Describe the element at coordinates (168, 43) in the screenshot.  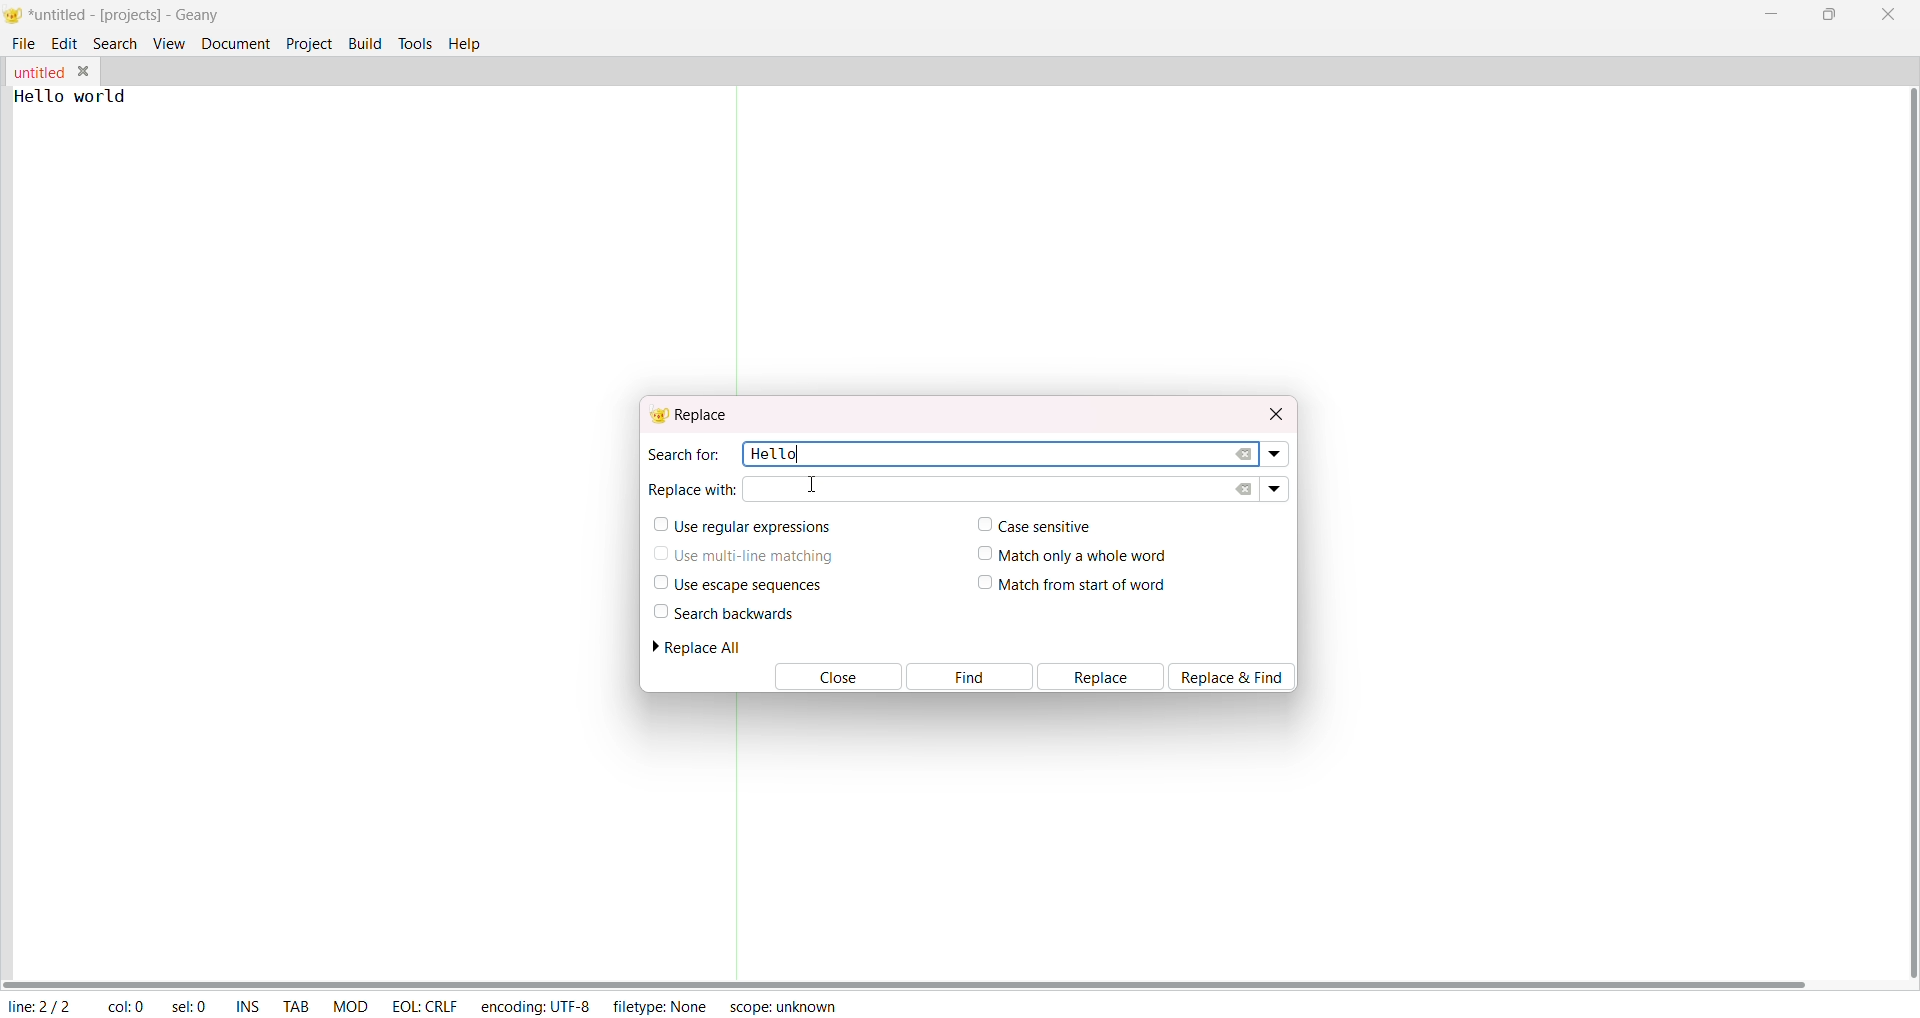
I see `view` at that location.